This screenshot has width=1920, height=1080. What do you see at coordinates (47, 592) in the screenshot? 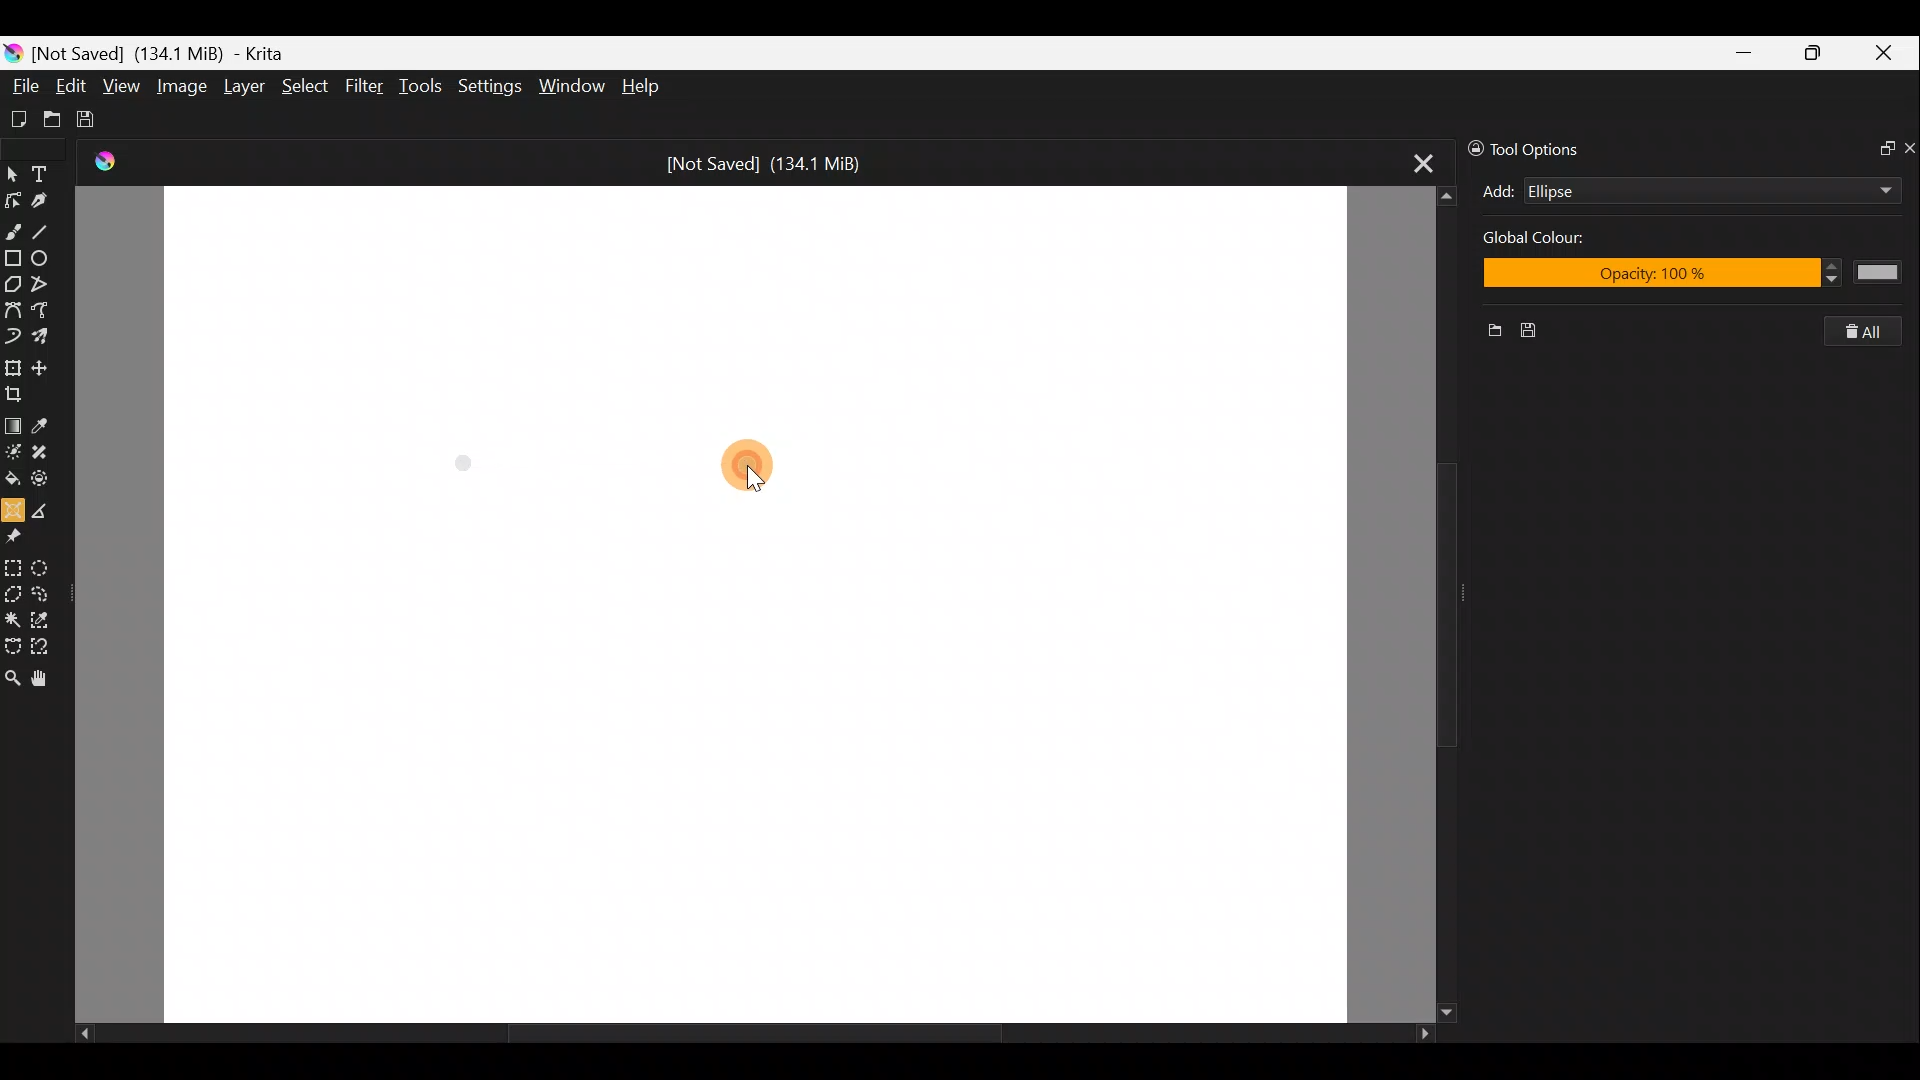
I see `Freehand selection tool` at bounding box center [47, 592].